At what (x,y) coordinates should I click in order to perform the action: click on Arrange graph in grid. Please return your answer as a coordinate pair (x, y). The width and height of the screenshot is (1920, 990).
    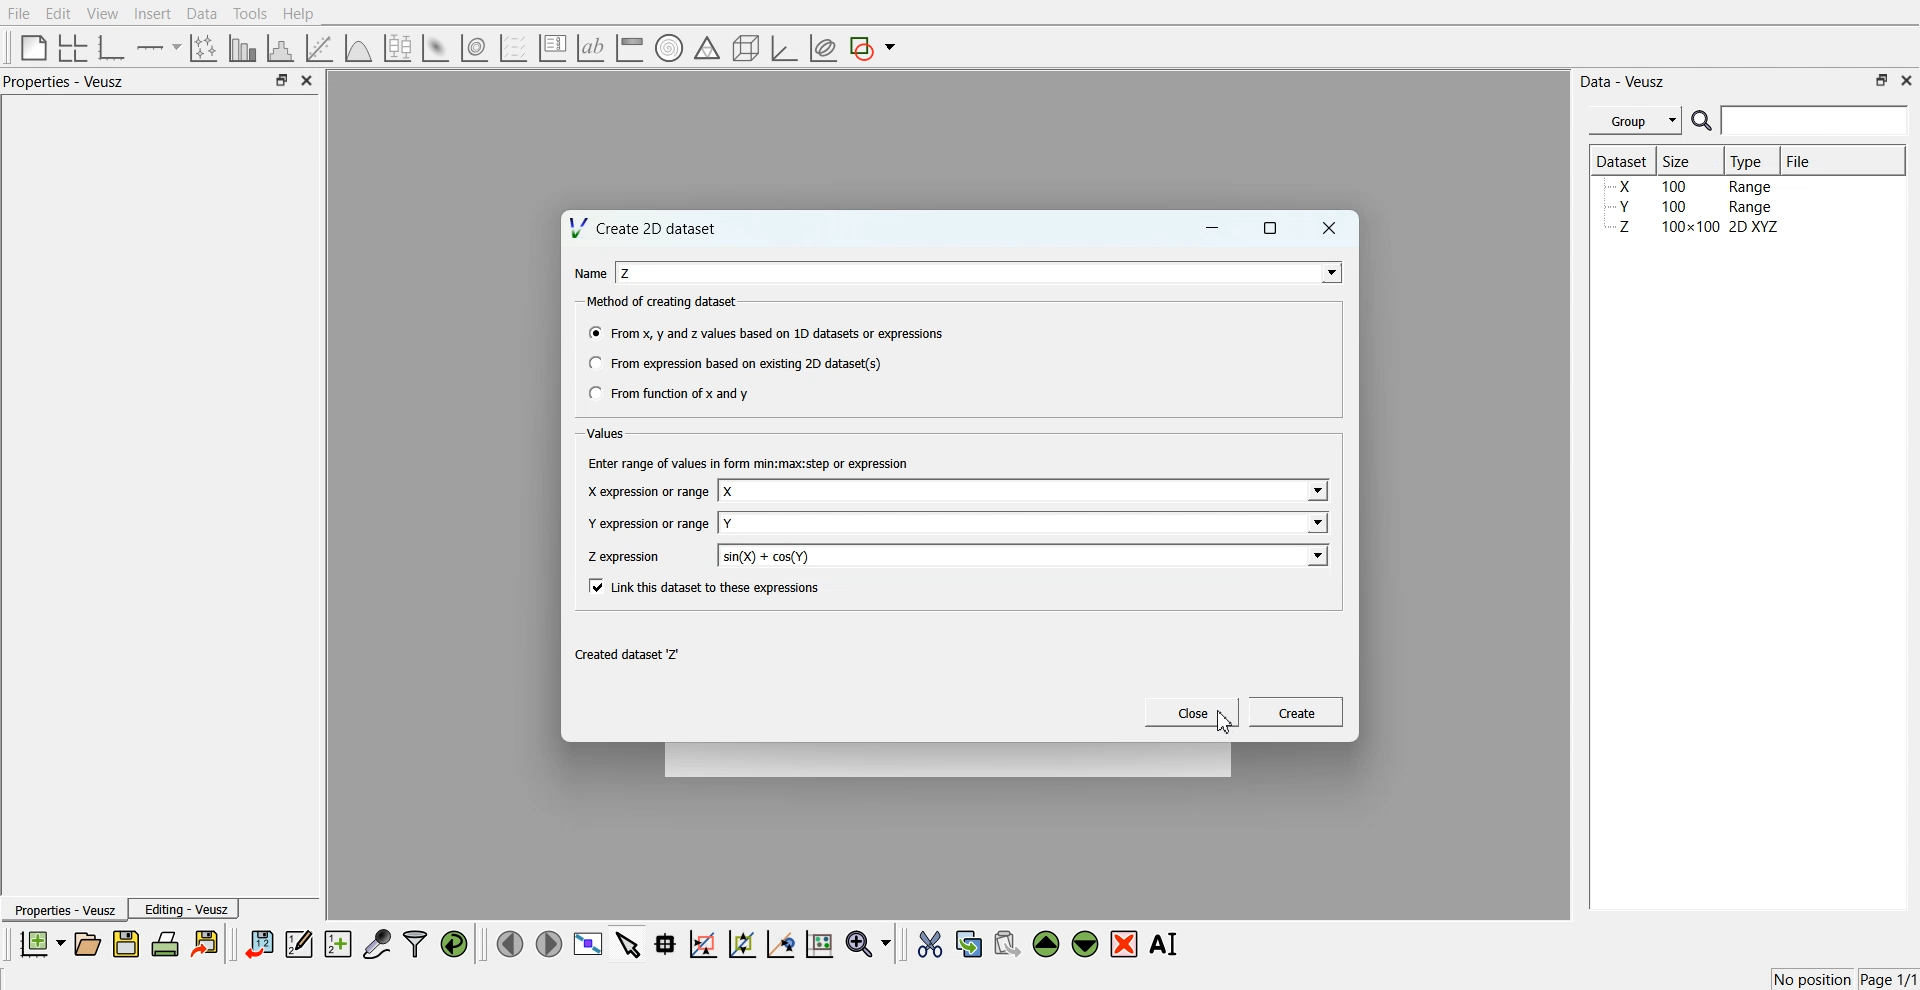
    Looking at the image, I should click on (73, 49).